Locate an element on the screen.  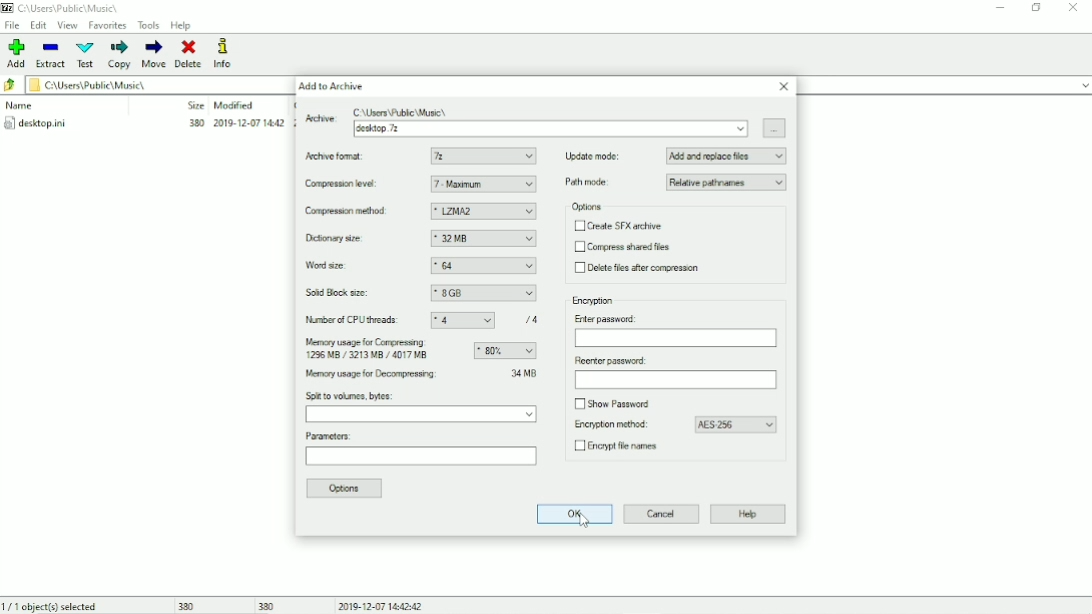
Enter password is located at coordinates (609, 318).